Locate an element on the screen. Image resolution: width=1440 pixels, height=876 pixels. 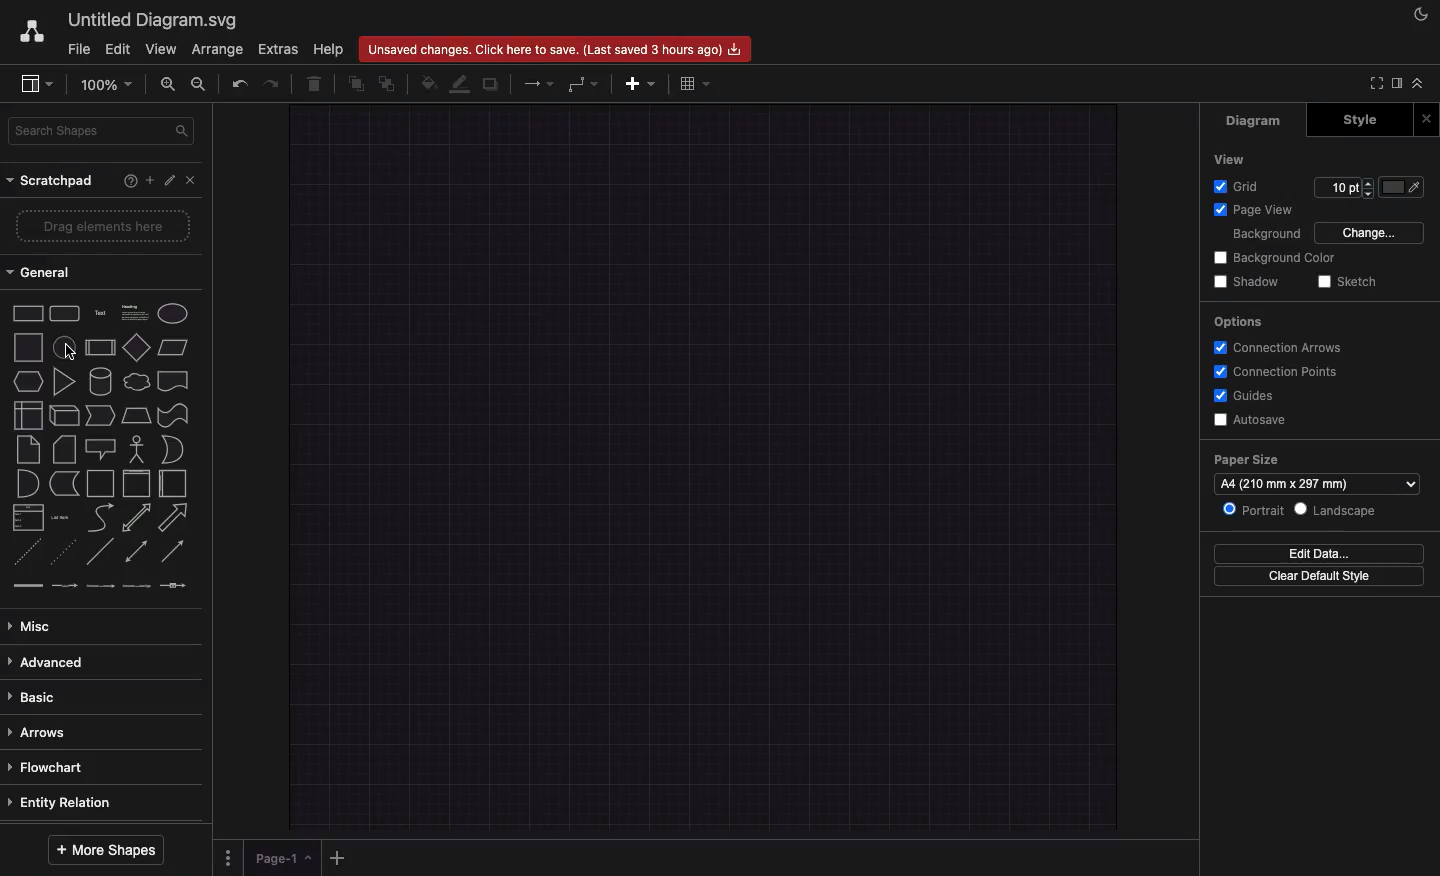
Drag elements here is located at coordinates (102, 225).